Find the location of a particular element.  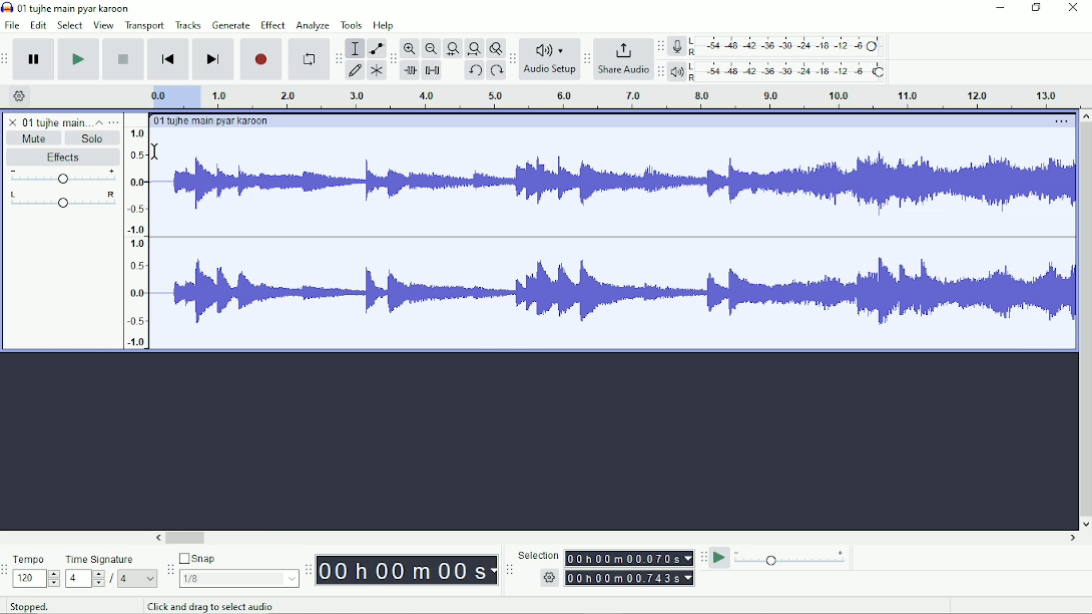

Analyze is located at coordinates (312, 27).